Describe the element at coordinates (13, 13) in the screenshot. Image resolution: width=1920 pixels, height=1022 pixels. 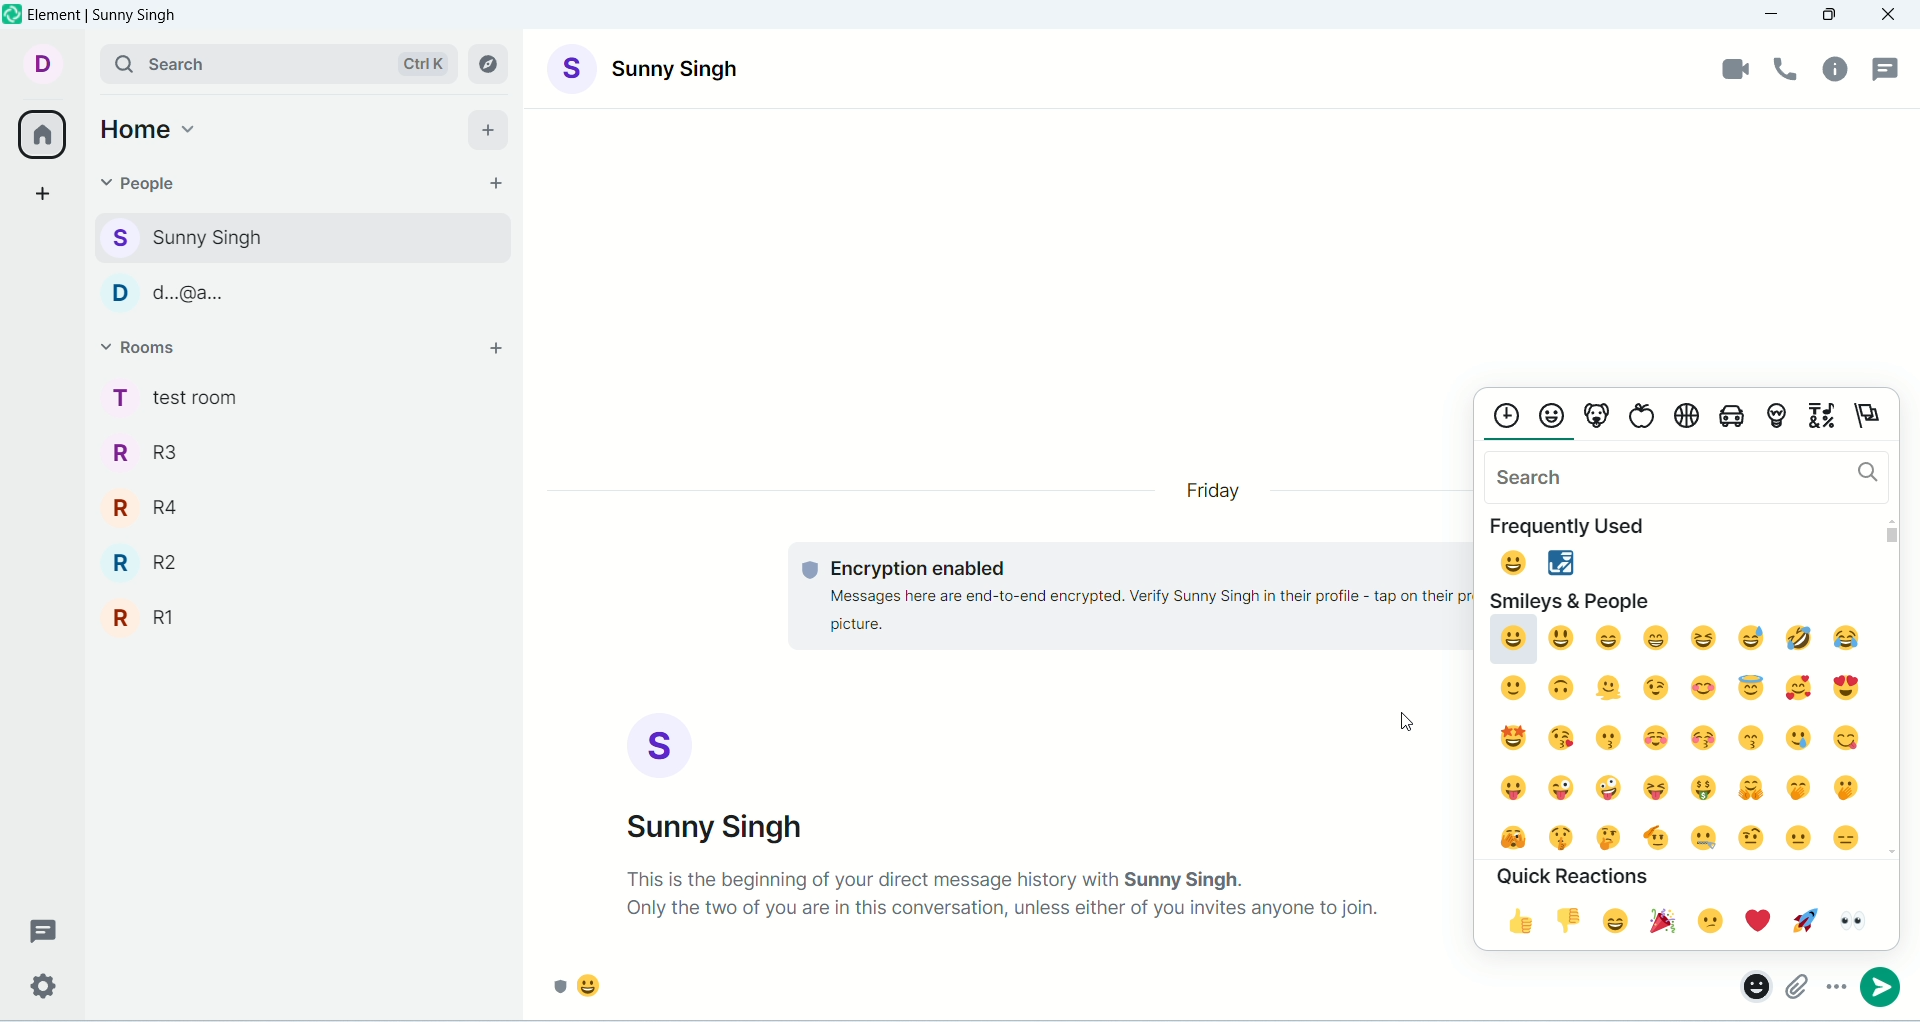
I see `logo` at that location.